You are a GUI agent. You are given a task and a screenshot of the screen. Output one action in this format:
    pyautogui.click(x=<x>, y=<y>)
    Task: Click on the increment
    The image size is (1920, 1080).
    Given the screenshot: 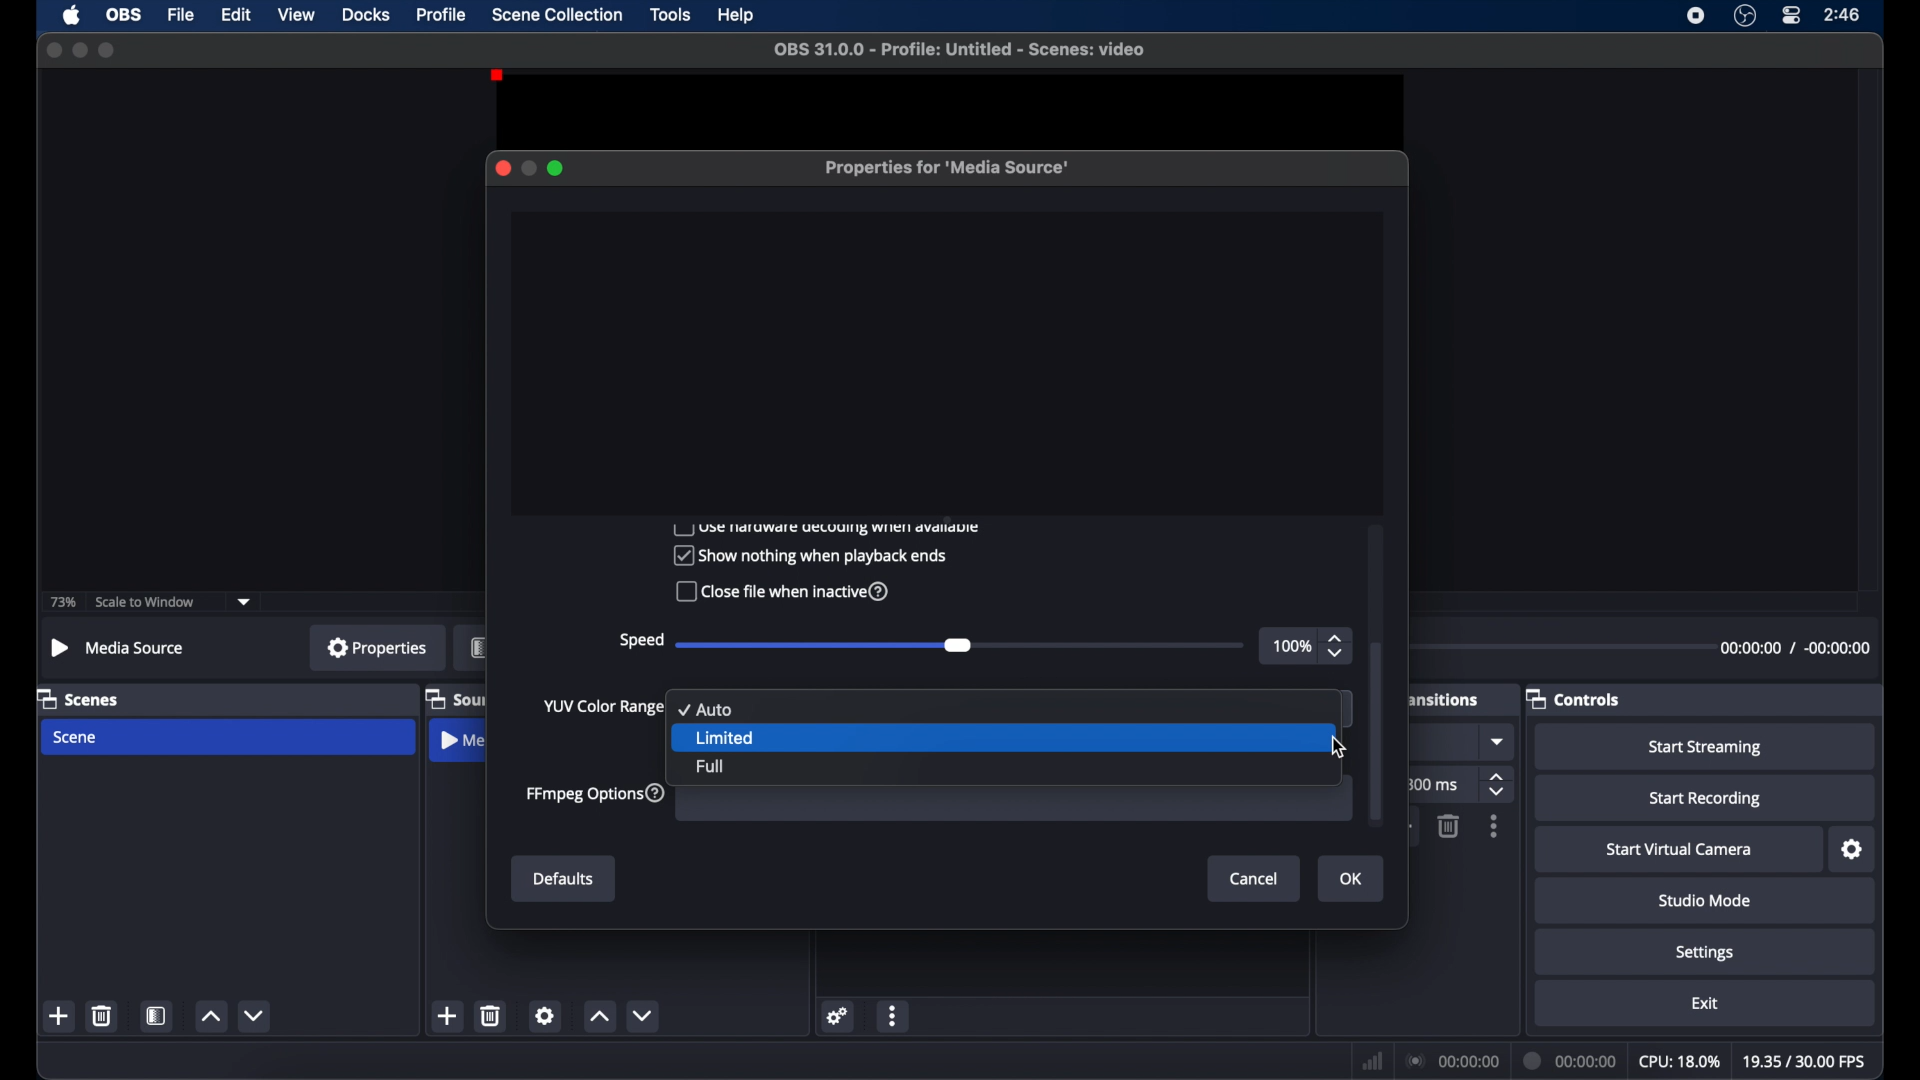 What is the action you would take?
    pyautogui.click(x=210, y=1017)
    